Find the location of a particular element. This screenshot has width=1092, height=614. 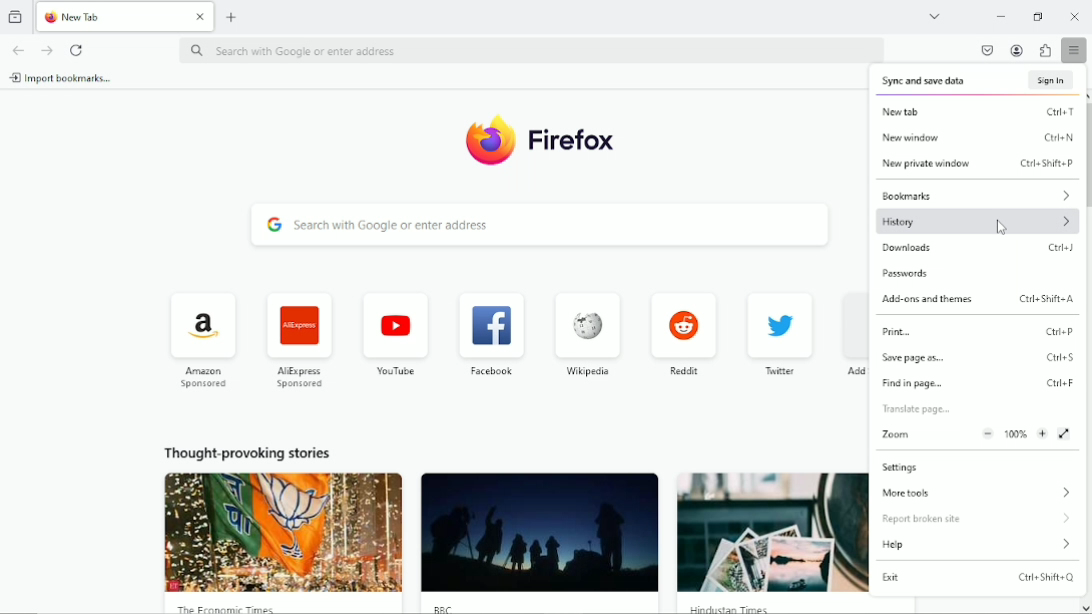

save to pocket is located at coordinates (986, 51).